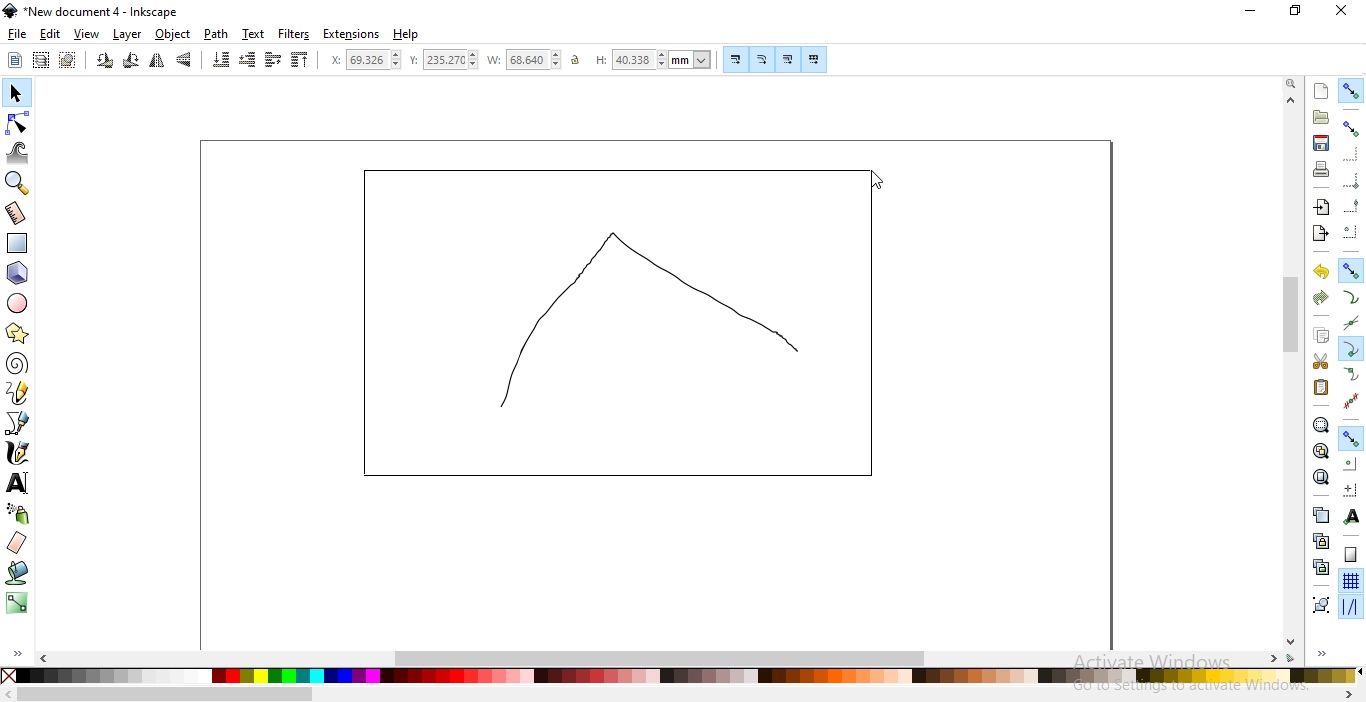  What do you see at coordinates (67, 61) in the screenshot?
I see `deselect any selected paths` at bounding box center [67, 61].